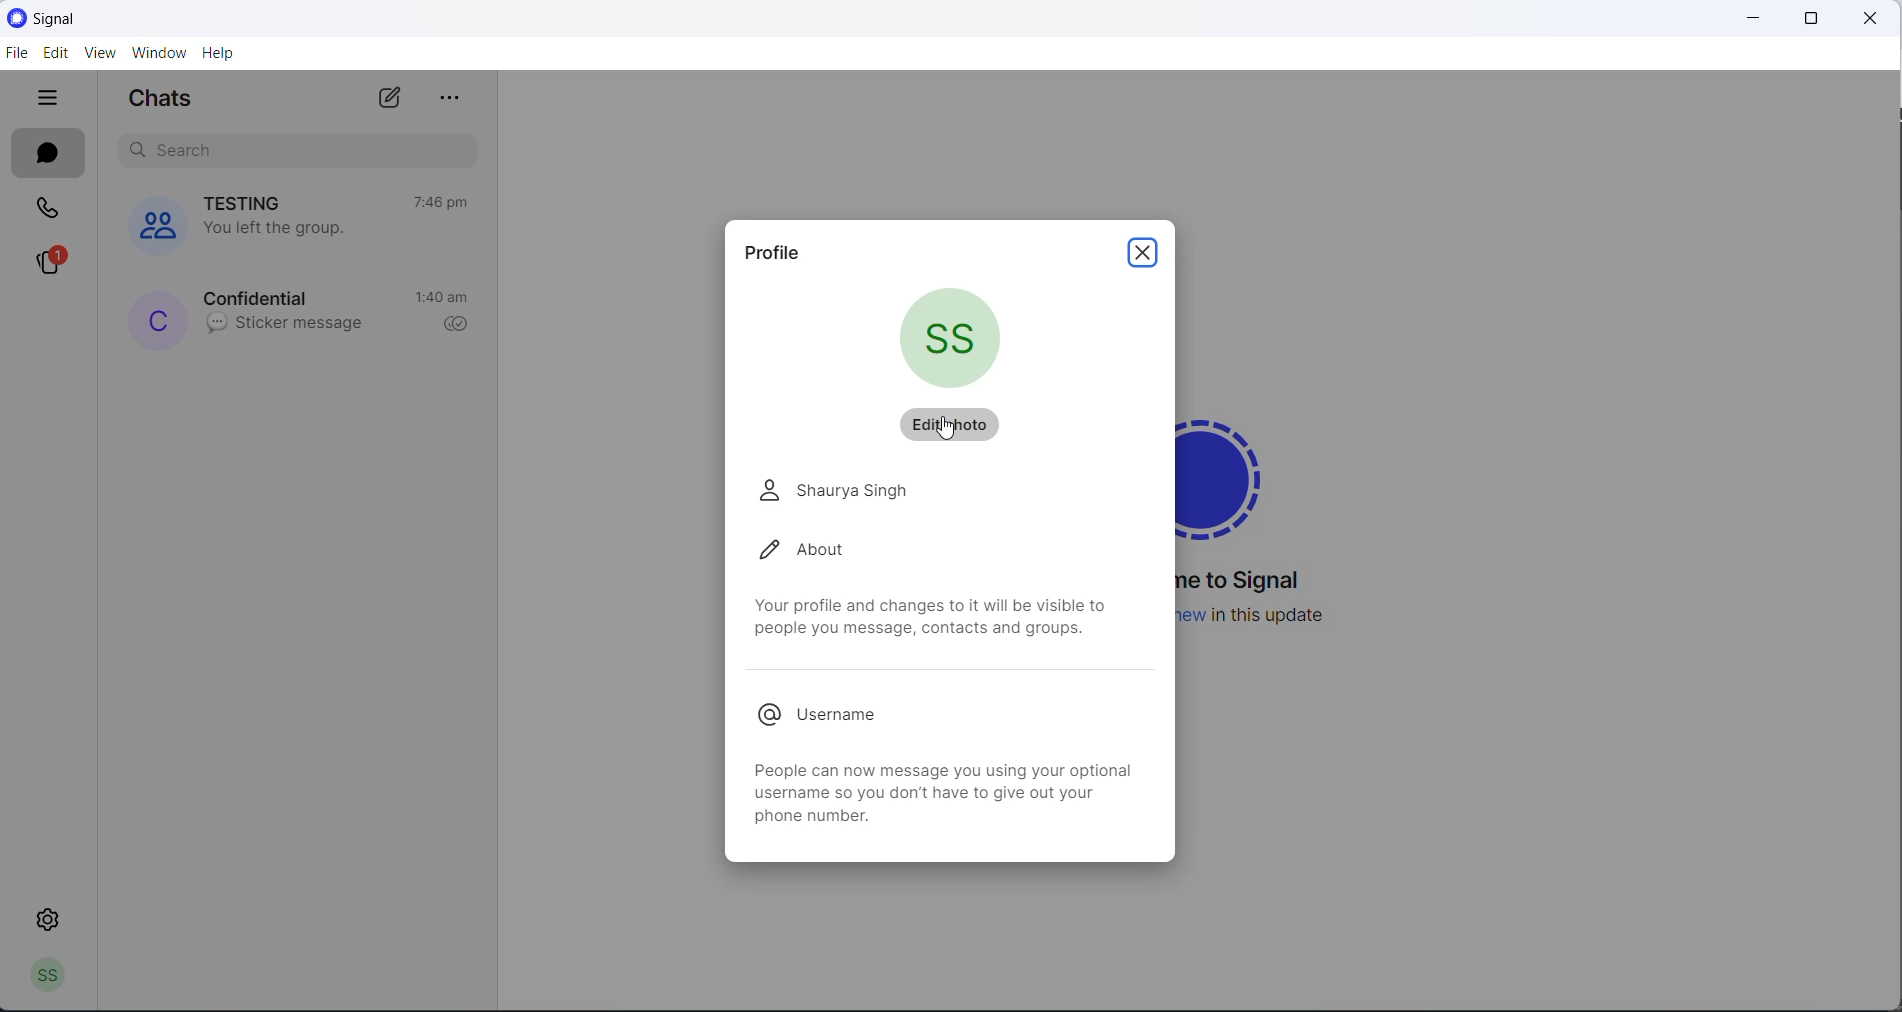  Describe the element at coordinates (952, 339) in the screenshot. I see `current profile picture` at that location.